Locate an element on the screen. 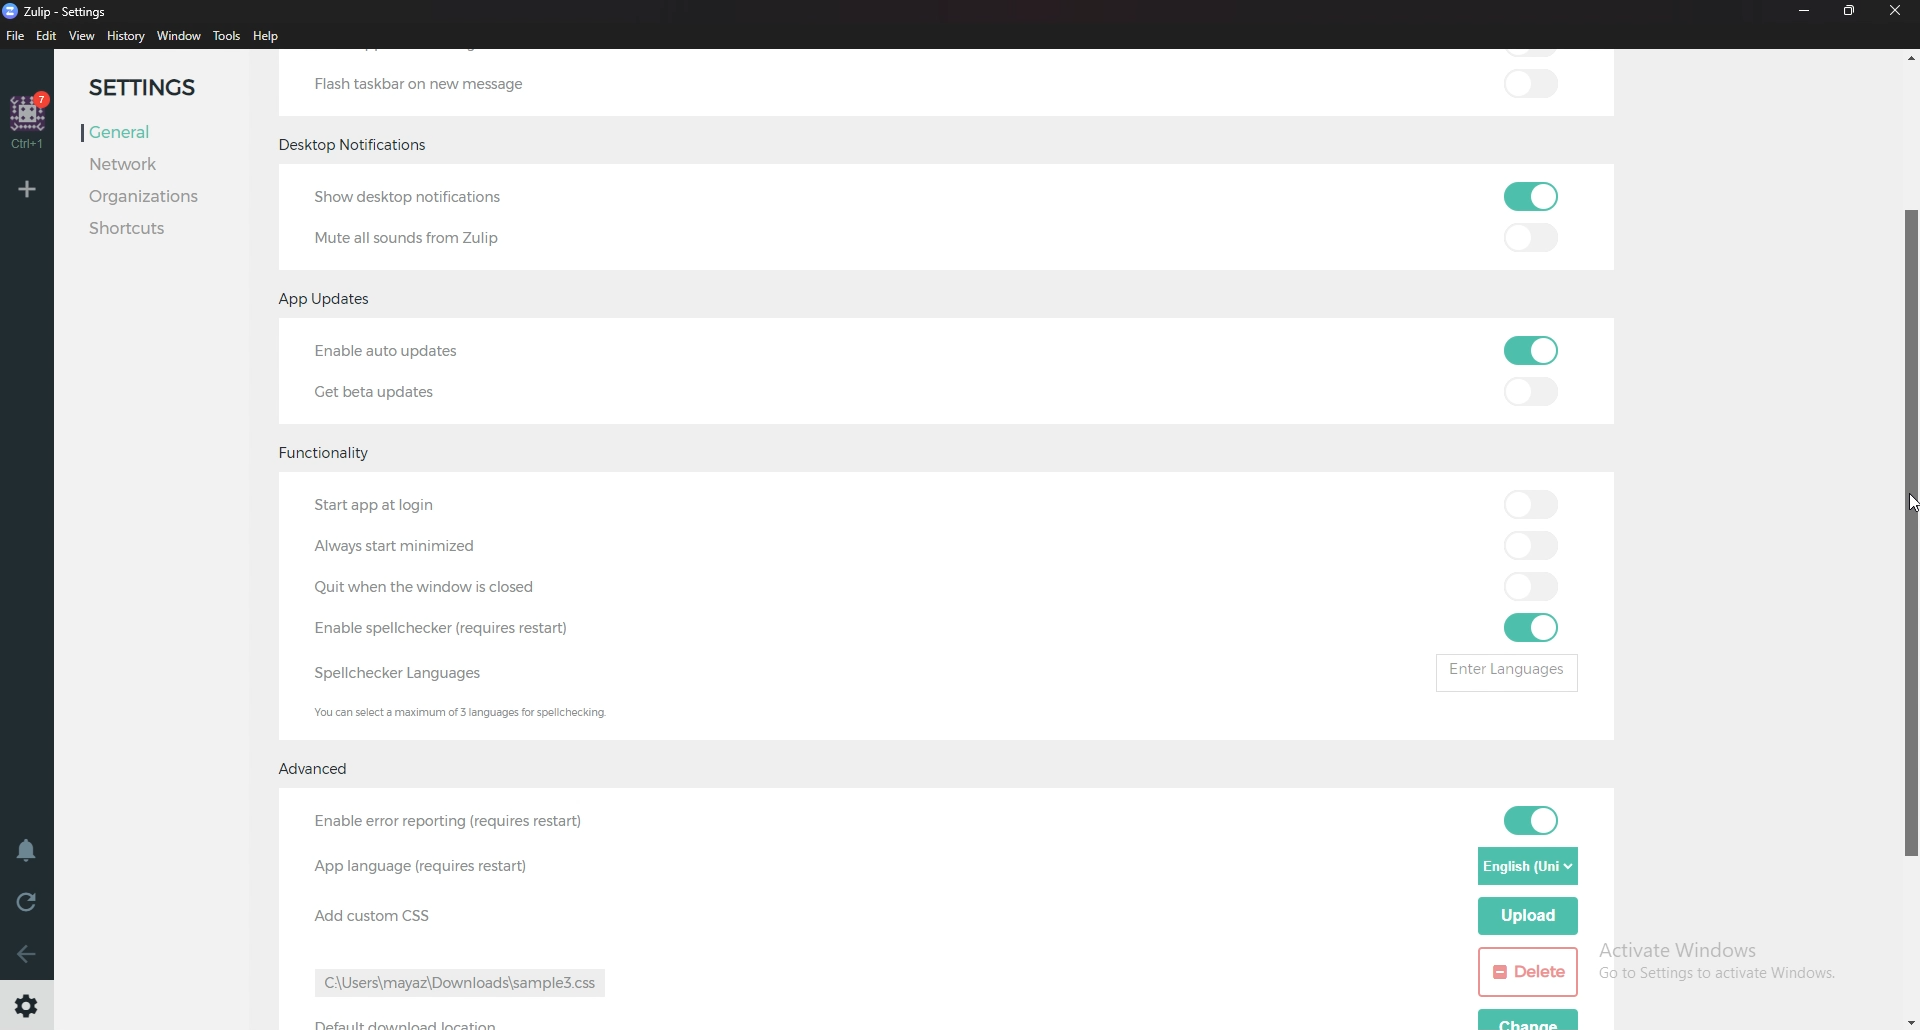 This screenshot has height=1030, width=1920. Upload is located at coordinates (1527, 917).